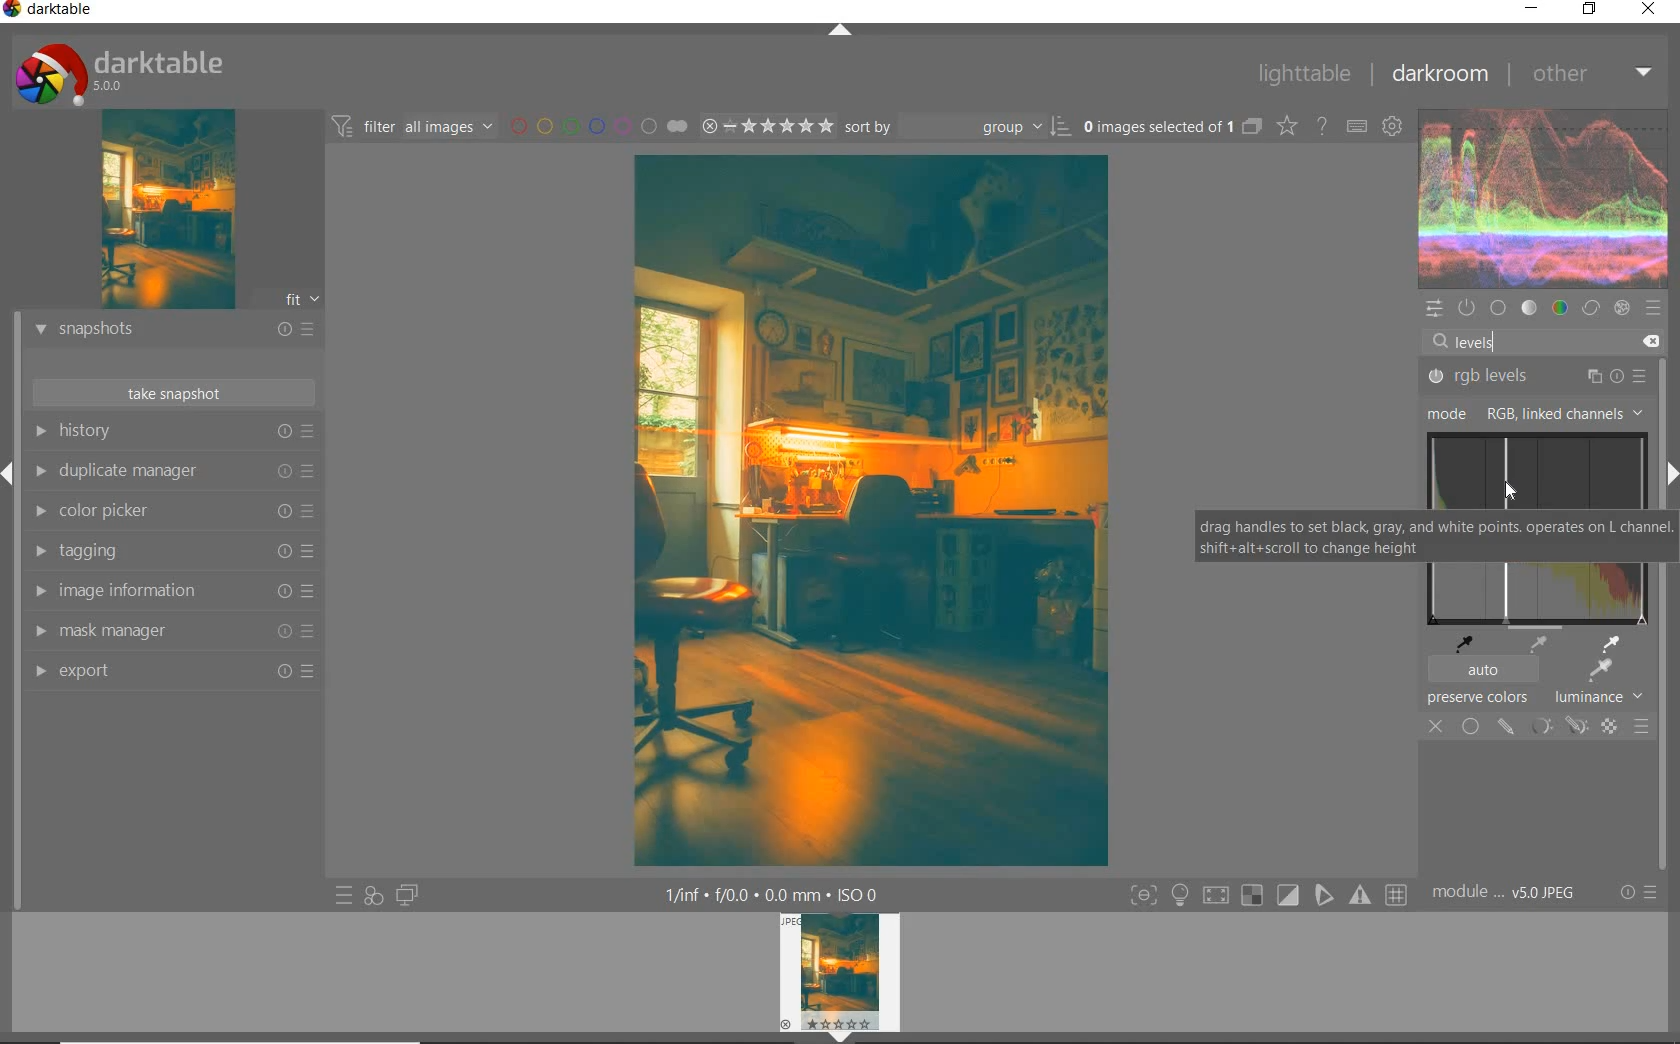  I want to click on color, so click(1562, 306).